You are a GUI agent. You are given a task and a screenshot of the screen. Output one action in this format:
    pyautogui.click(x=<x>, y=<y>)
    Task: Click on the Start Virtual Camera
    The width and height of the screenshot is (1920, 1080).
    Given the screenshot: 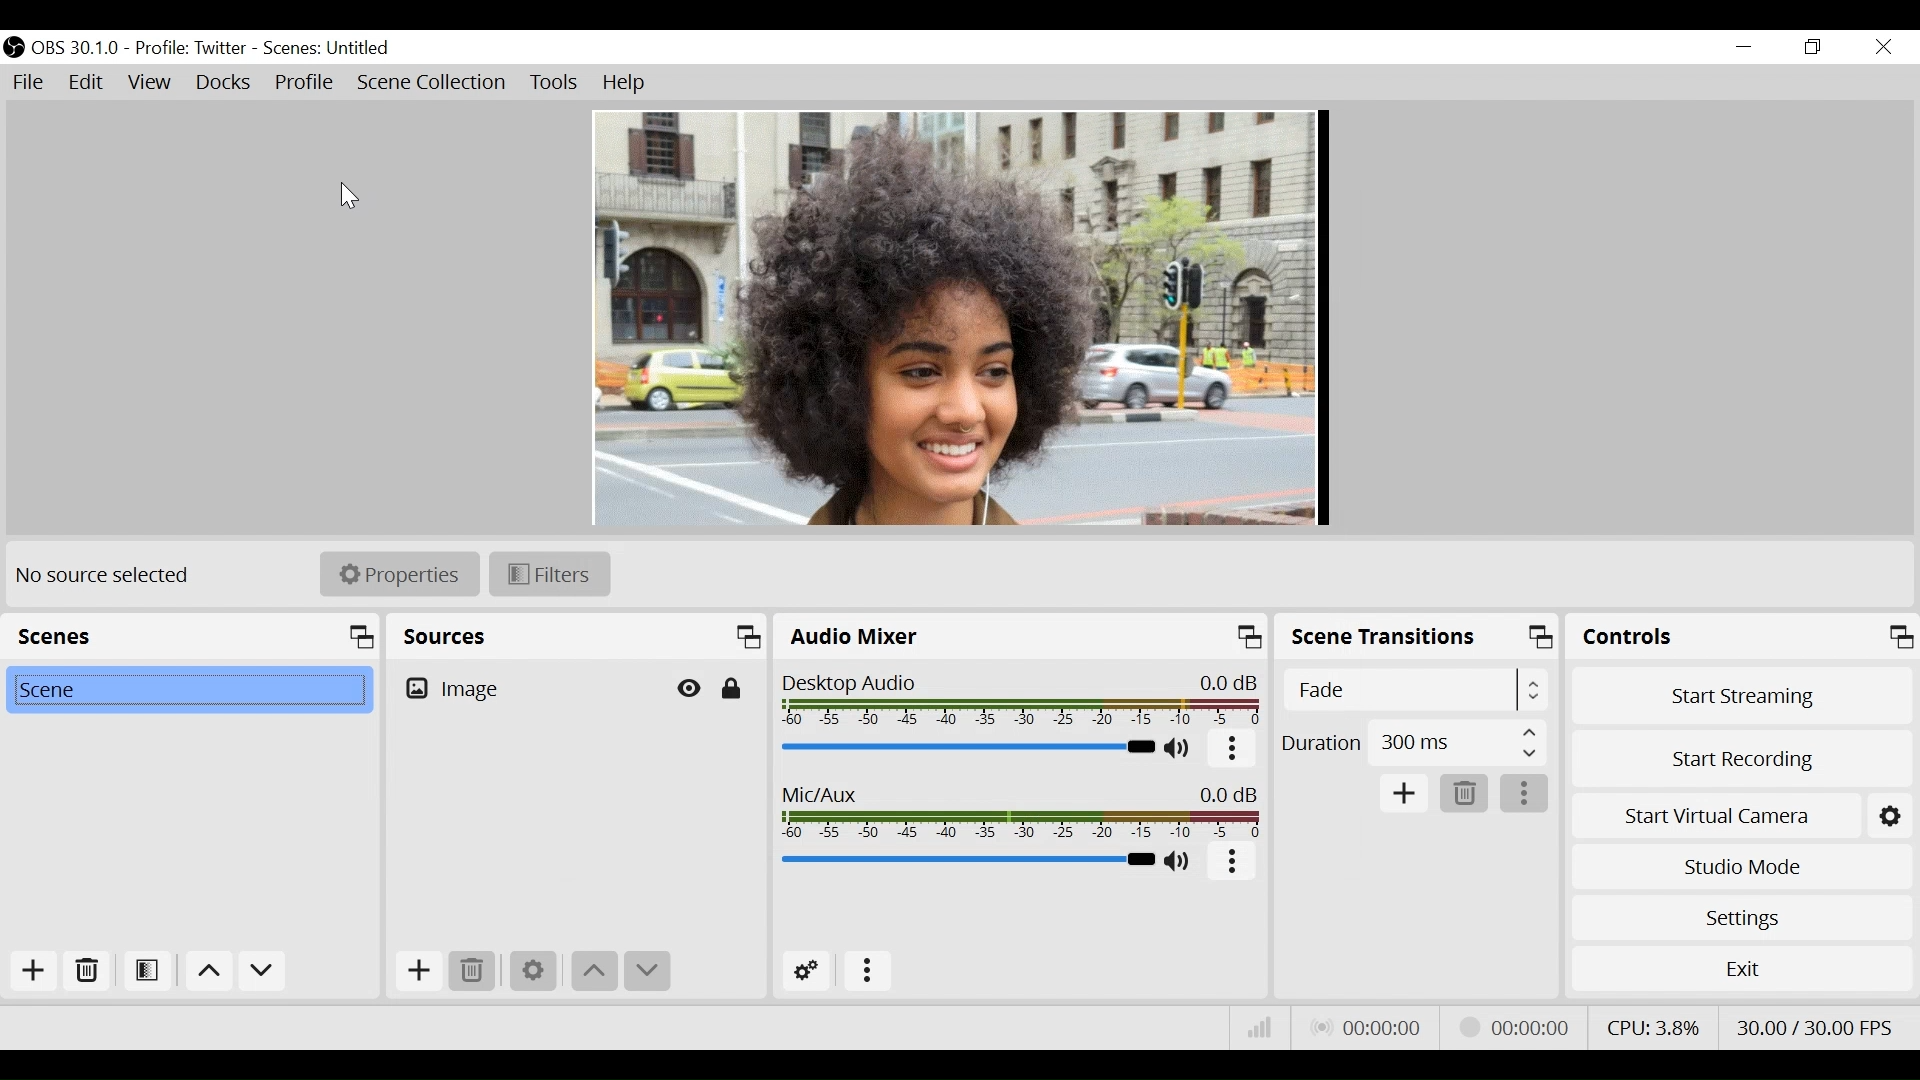 What is the action you would take?
    pyautogui.click(x=1739, y=813)
    